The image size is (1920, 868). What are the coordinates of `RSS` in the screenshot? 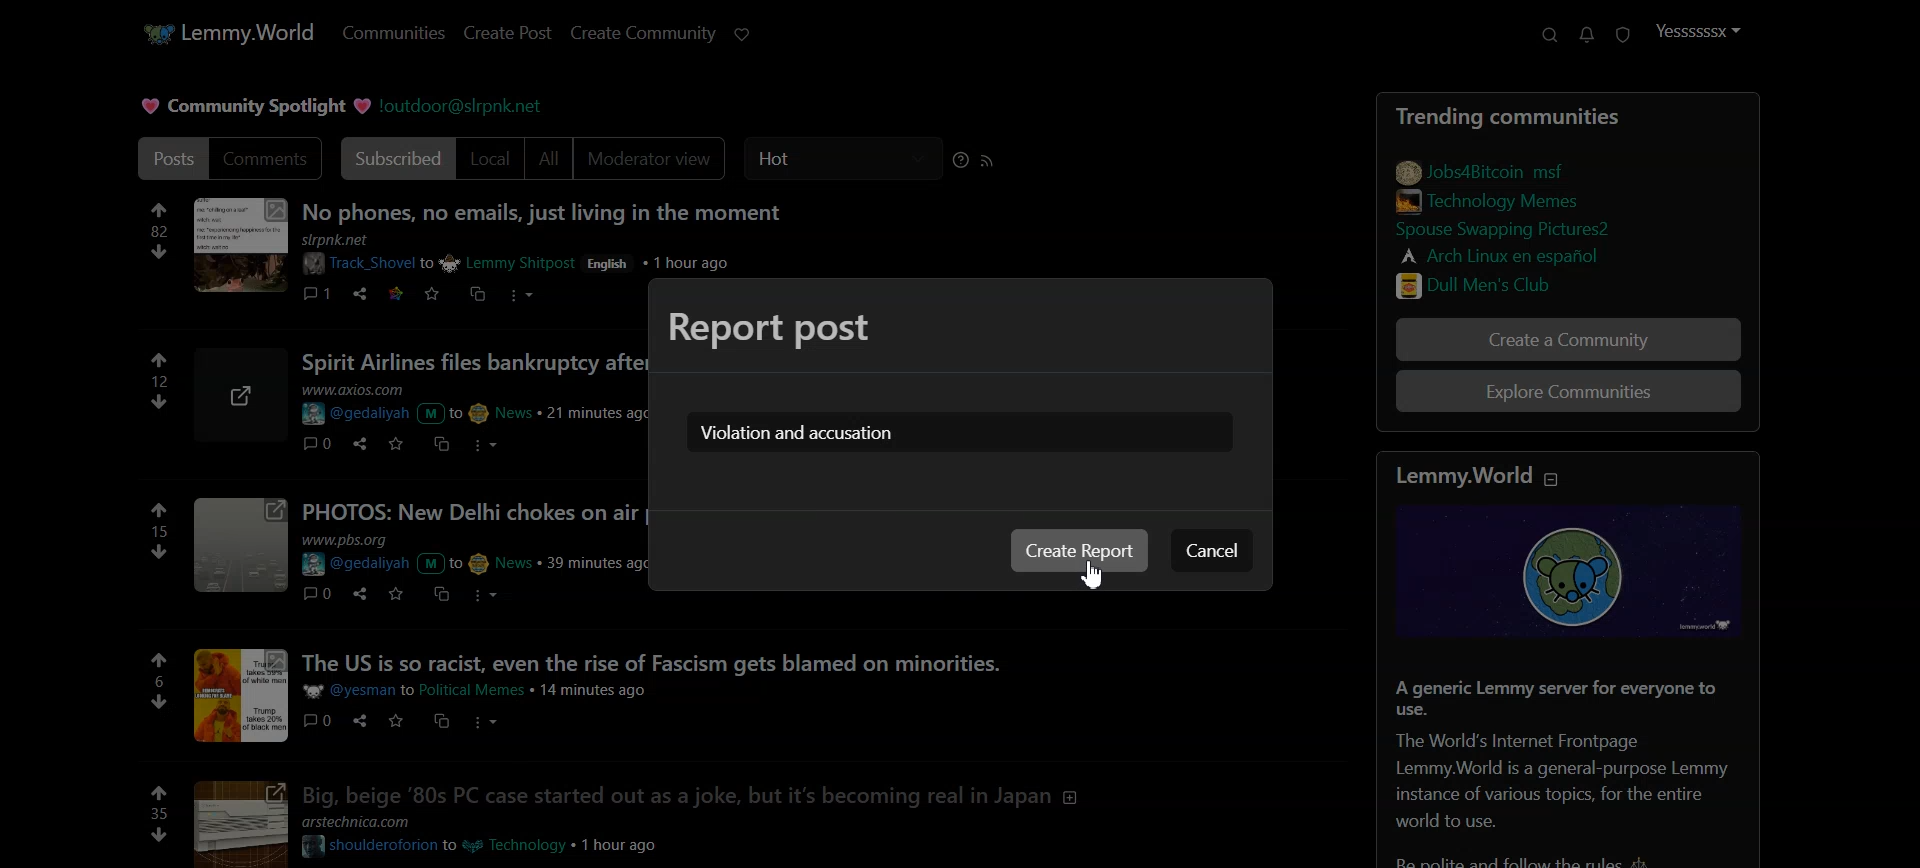 It's located at (988, 160).